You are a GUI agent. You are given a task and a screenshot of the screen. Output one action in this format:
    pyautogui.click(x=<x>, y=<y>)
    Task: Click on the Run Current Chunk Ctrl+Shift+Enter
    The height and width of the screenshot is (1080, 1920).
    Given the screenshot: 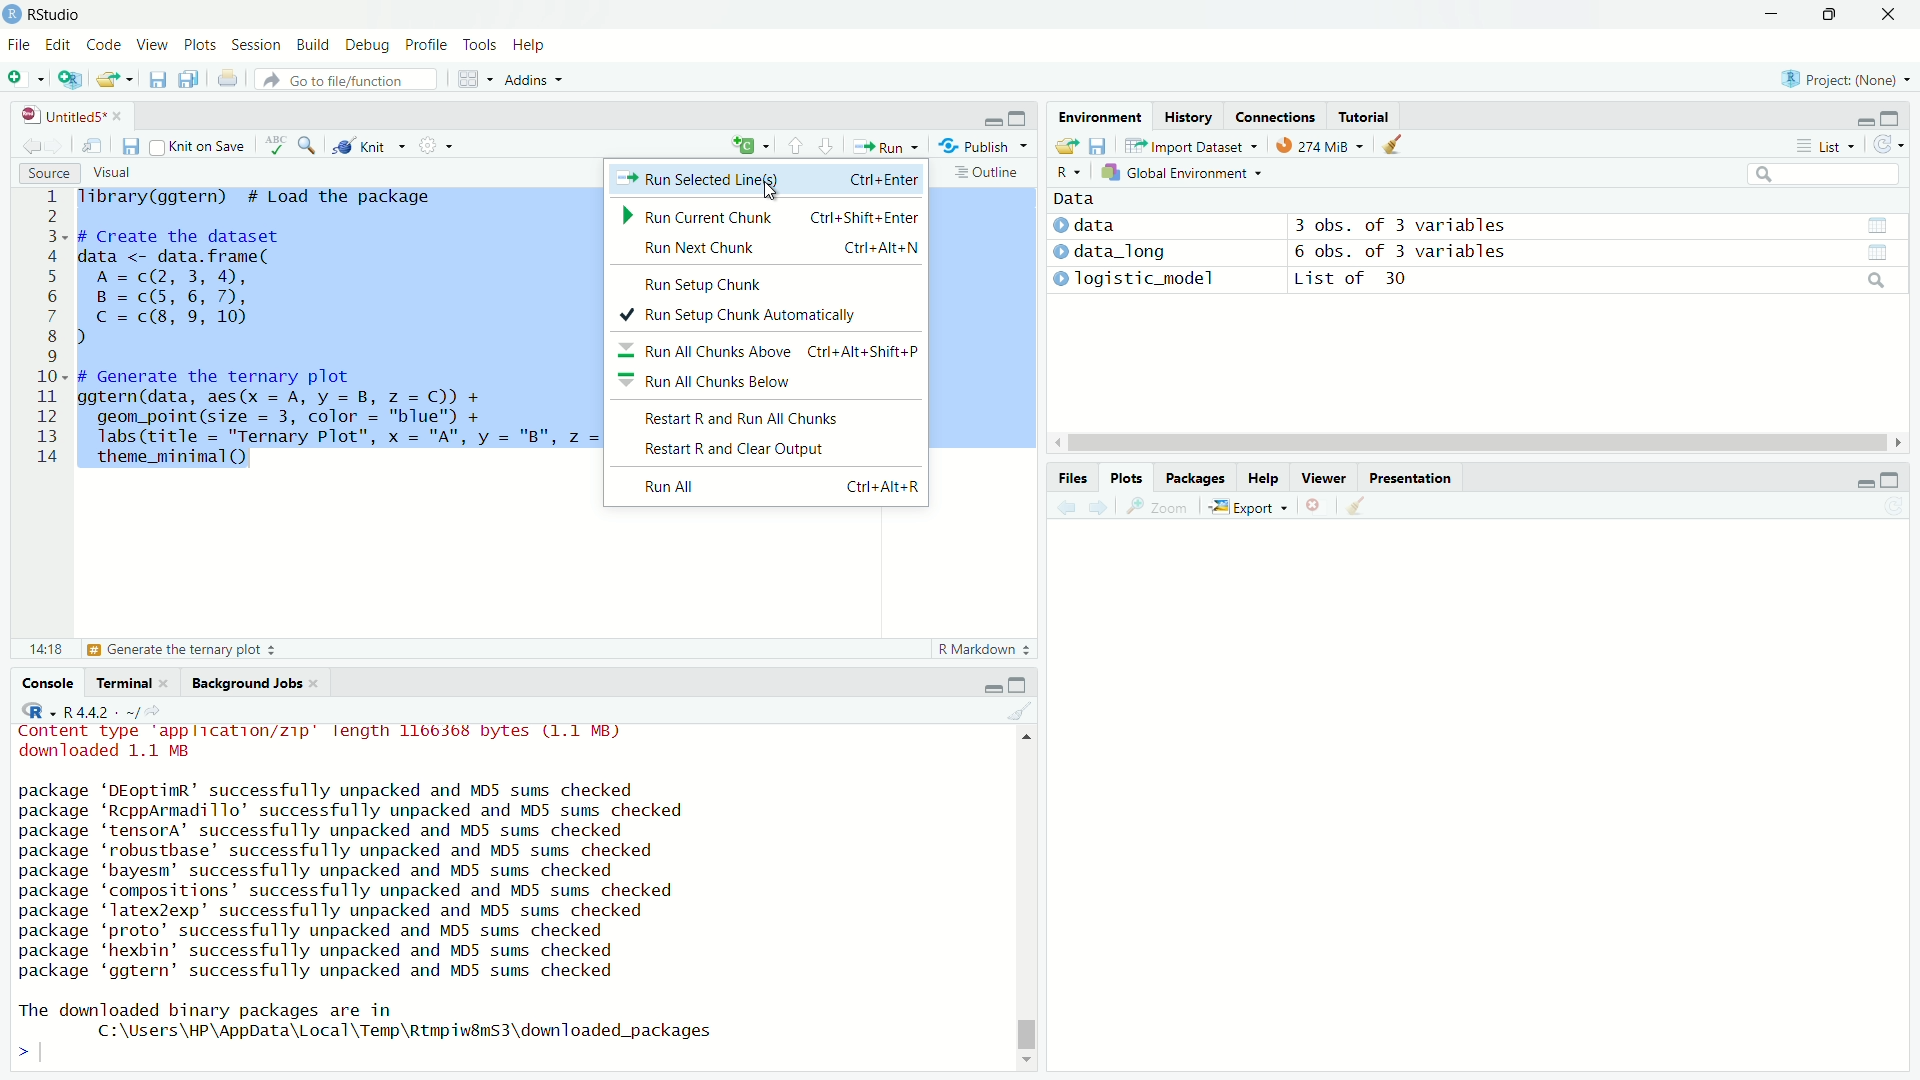 What is the action you would take?
    pyautogui.click(x=768, y=216)
    